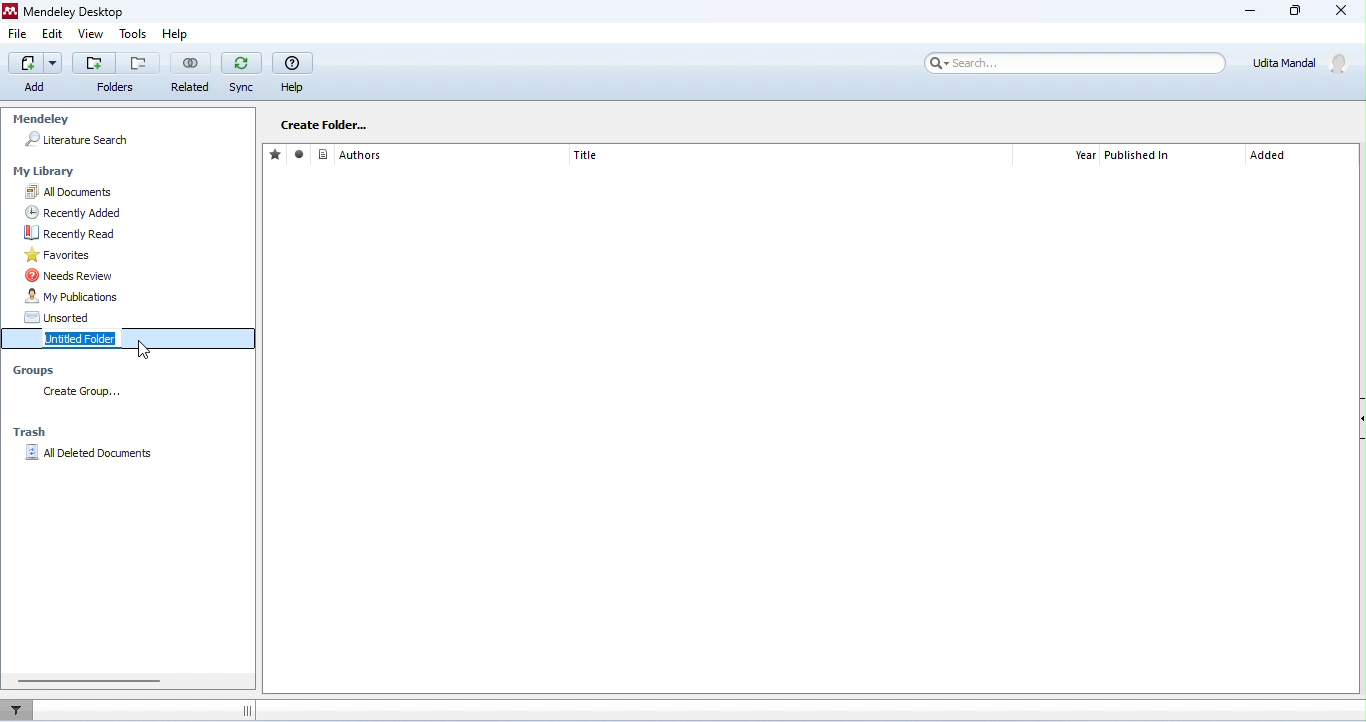  Describe the element at coordinates (33, 432) in the screenshot. I see `trash` at that location.